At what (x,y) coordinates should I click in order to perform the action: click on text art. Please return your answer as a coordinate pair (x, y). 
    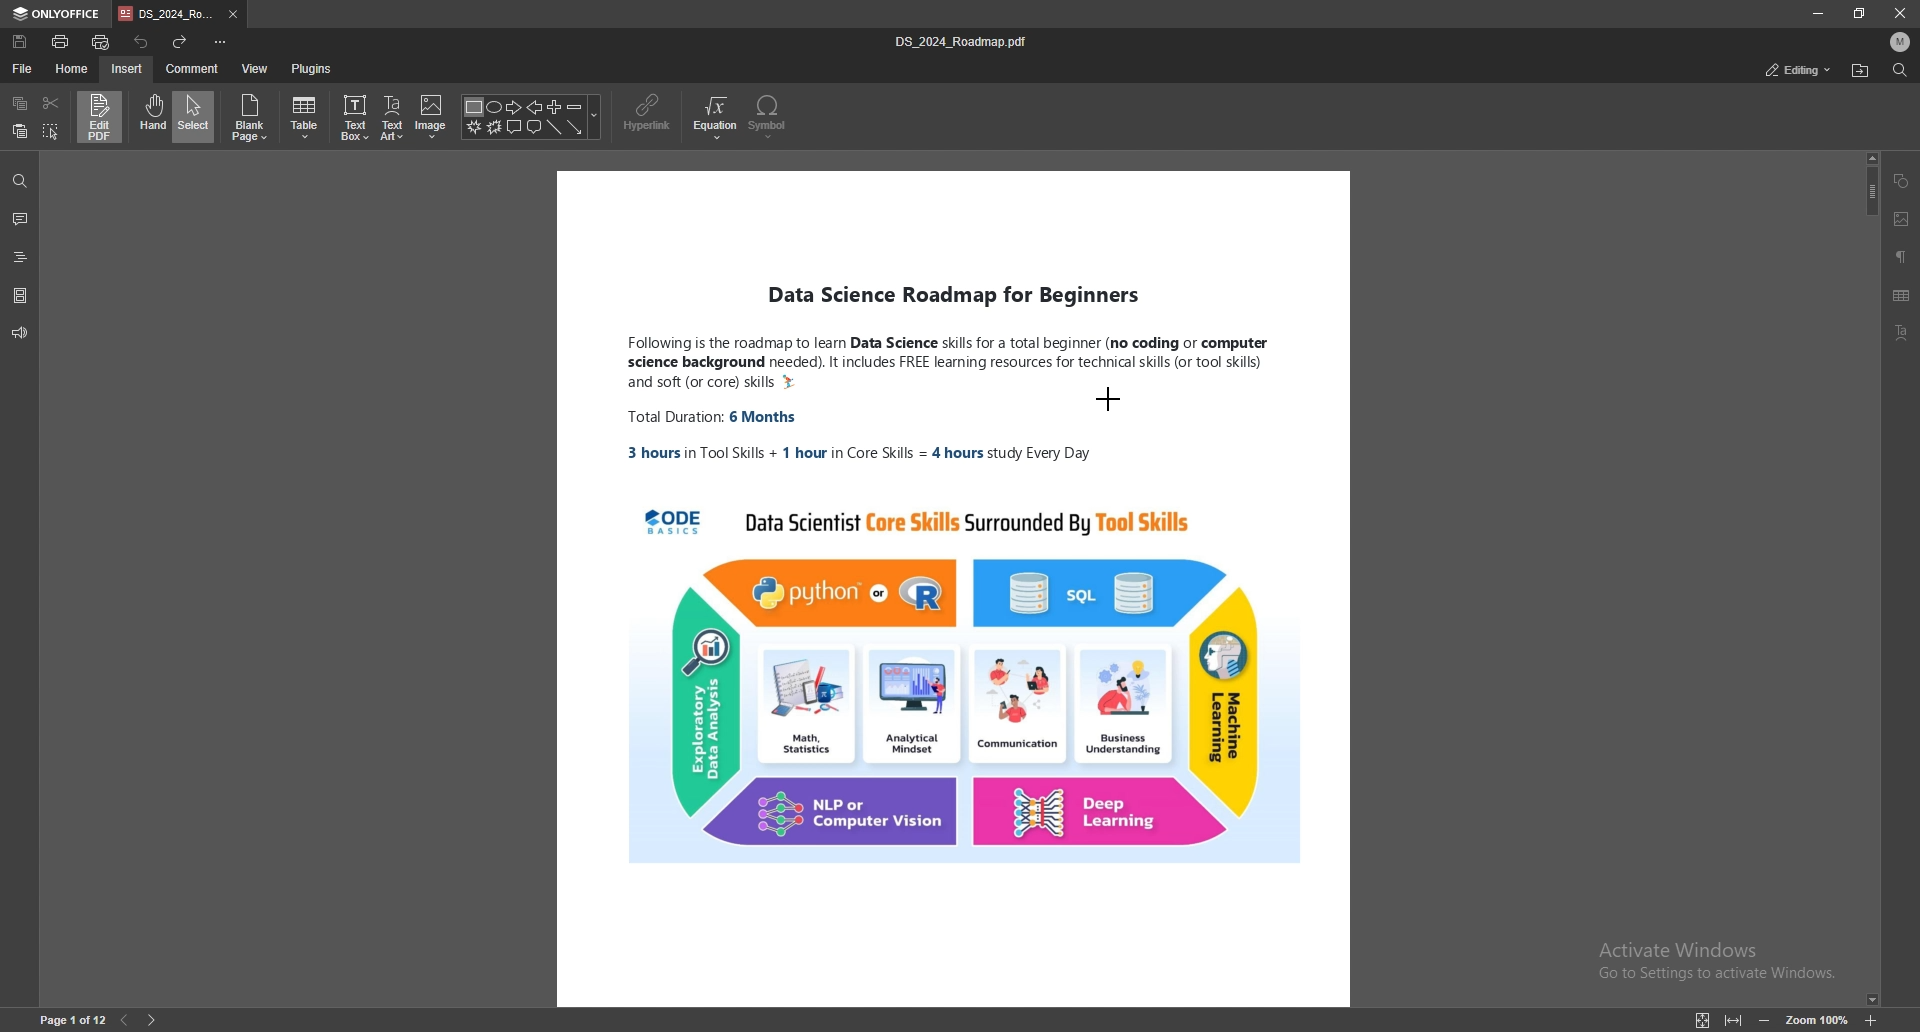
    Looking at the image, I should click on (394, 117).